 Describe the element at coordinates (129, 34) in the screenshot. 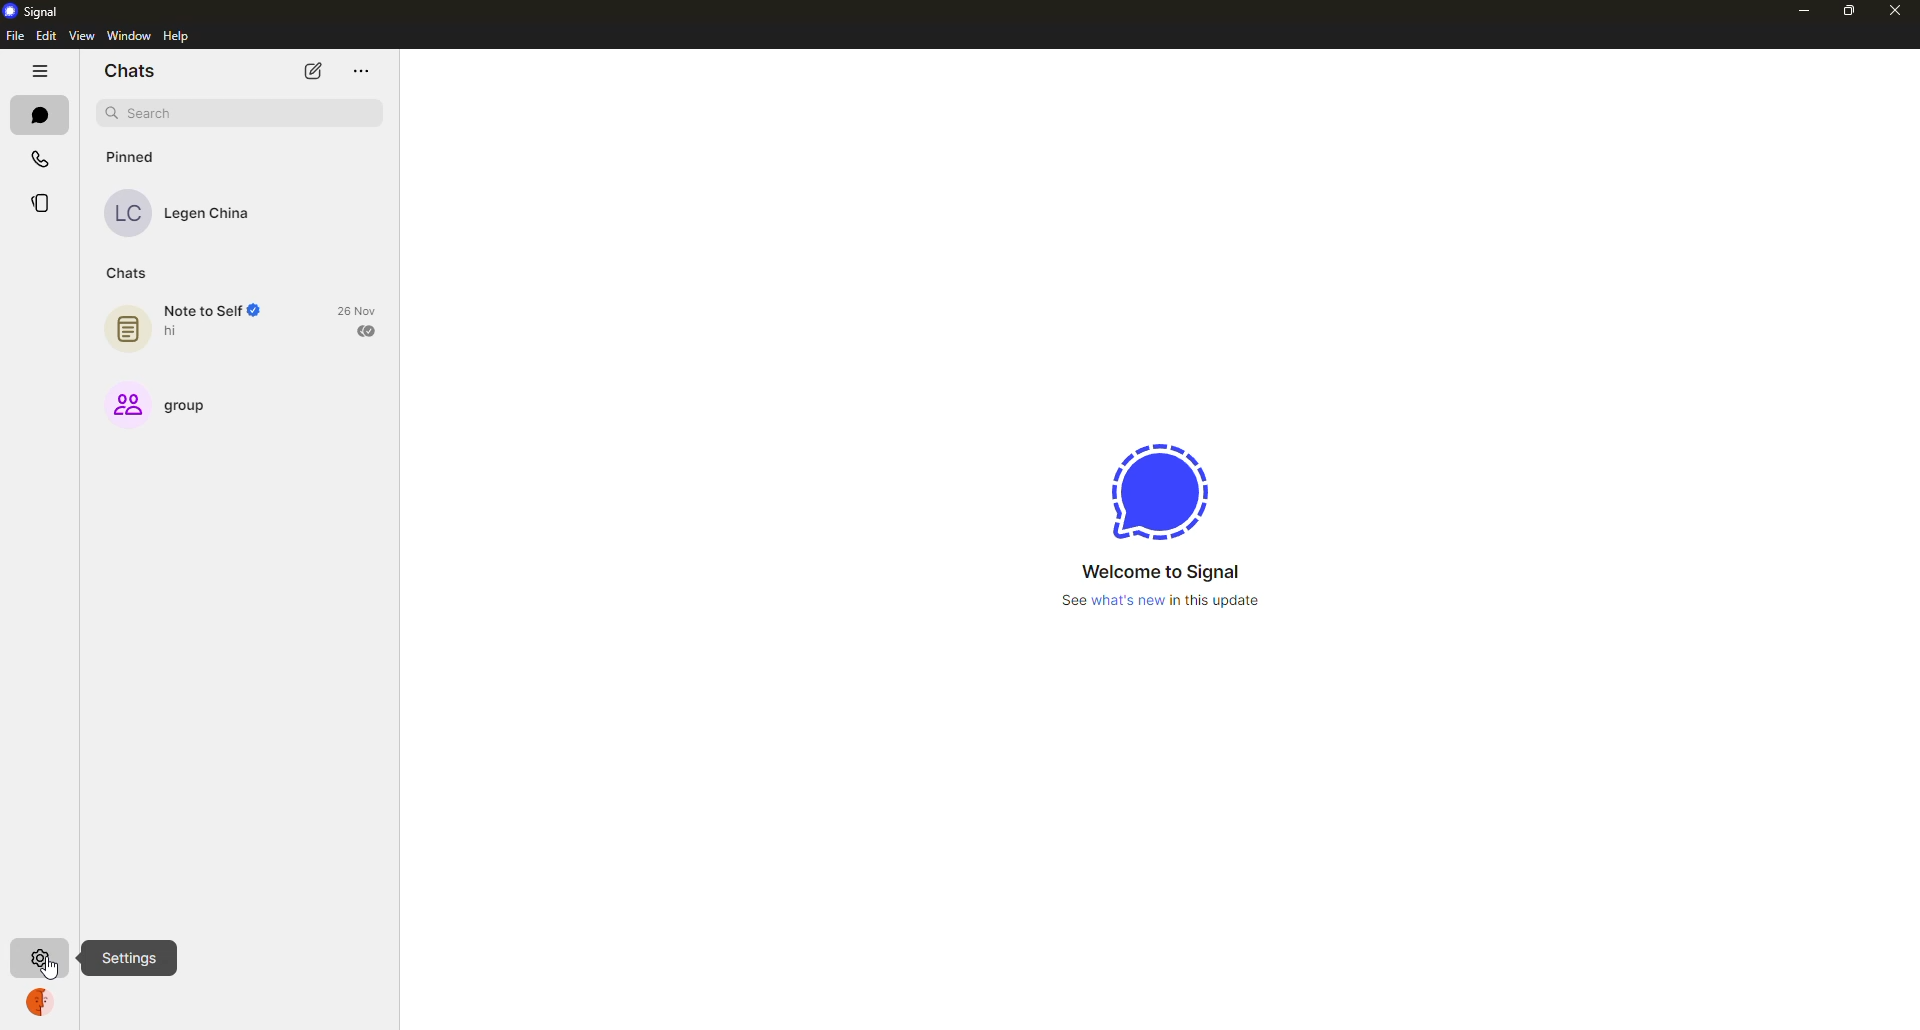

I see `window` at that location.